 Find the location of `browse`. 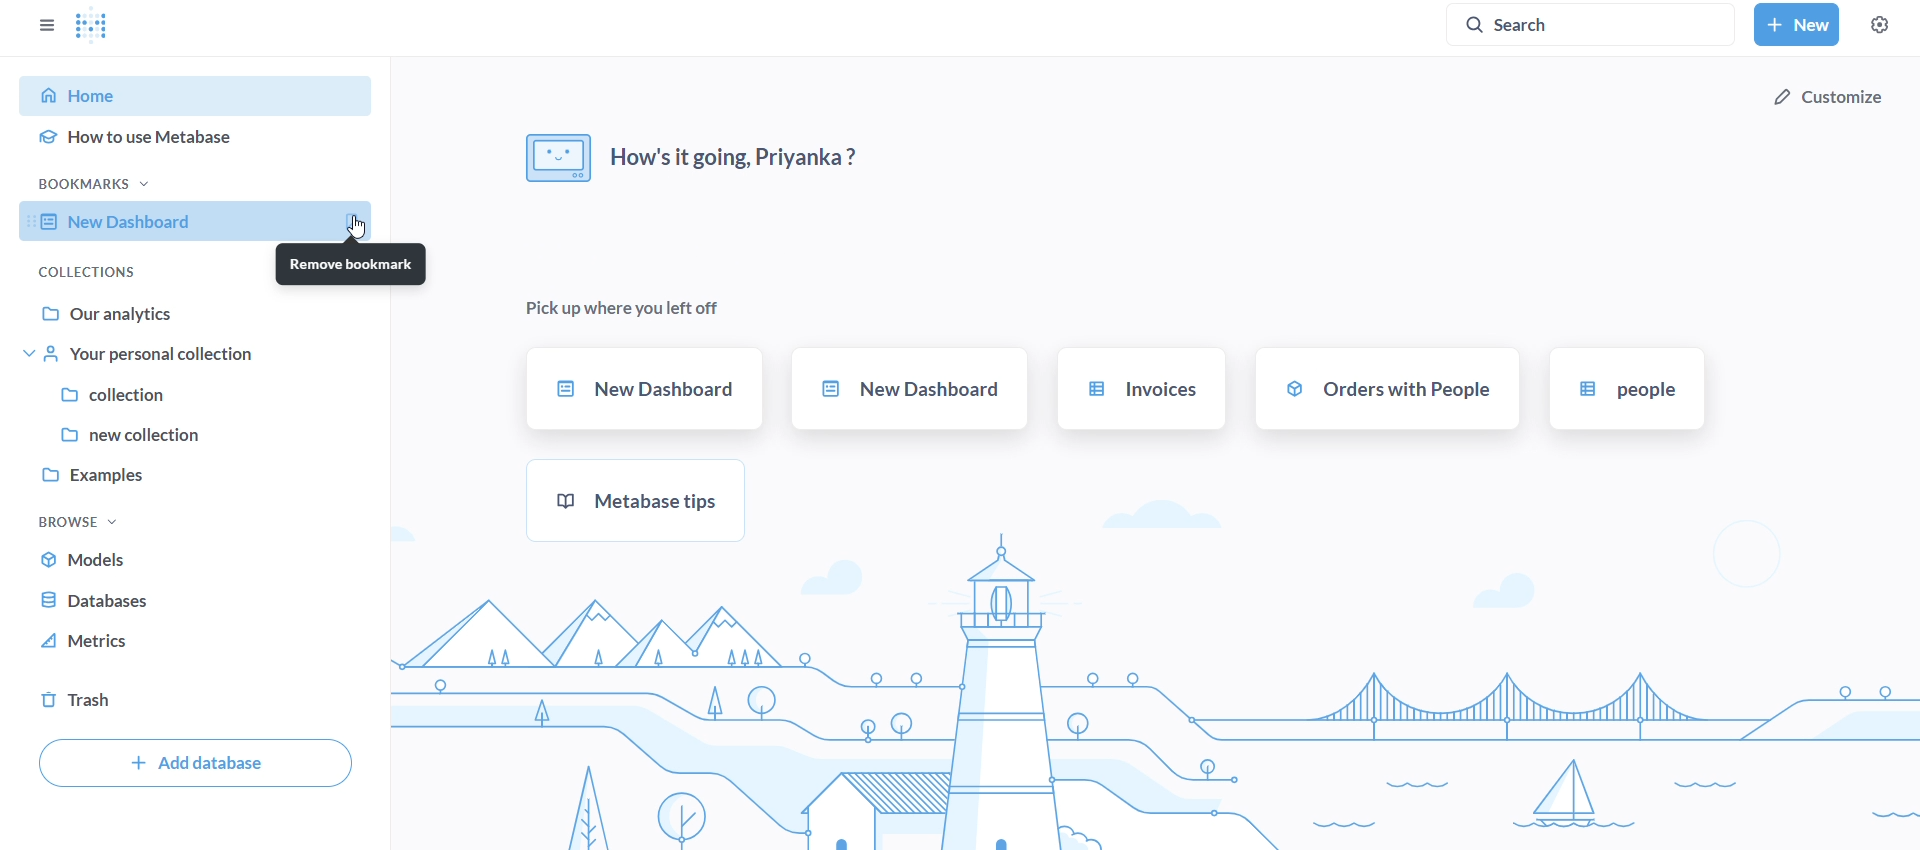

browse is located at coordinates (85, 522).